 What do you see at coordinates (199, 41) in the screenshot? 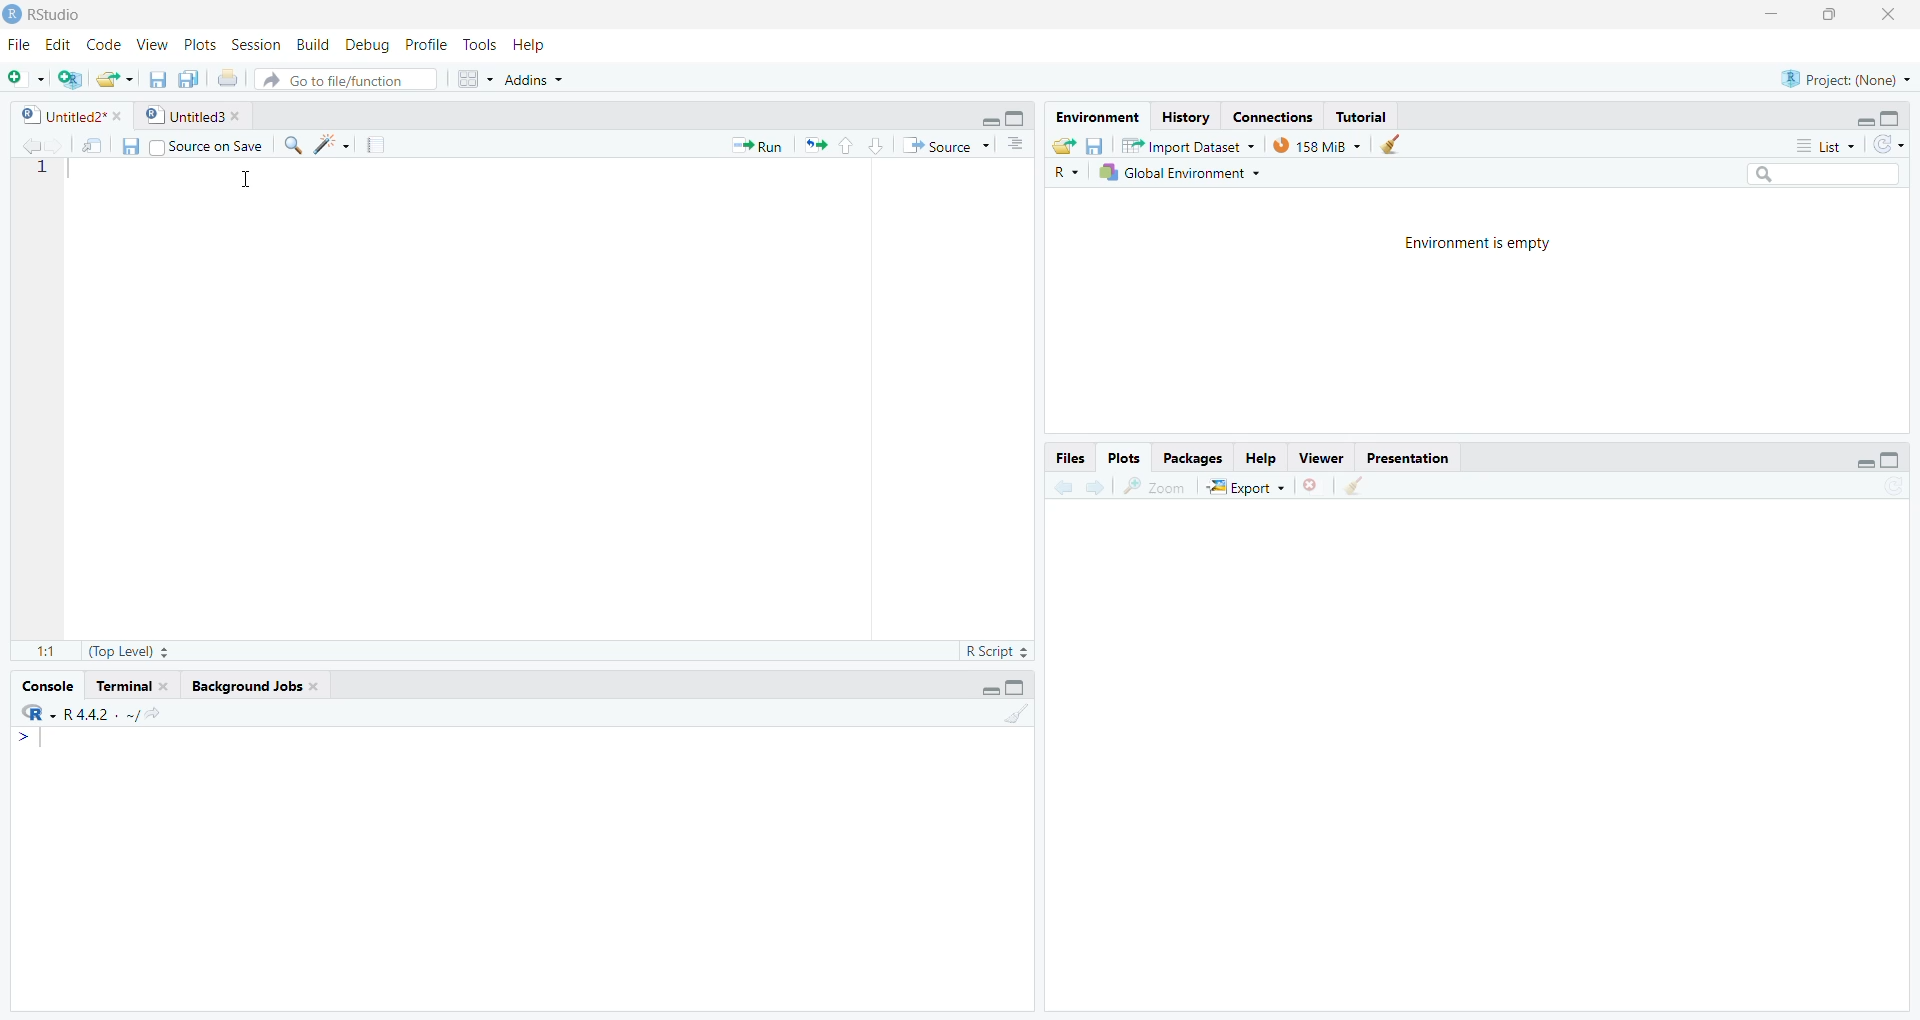
I see `Plots` at bounding box center [199, 41].